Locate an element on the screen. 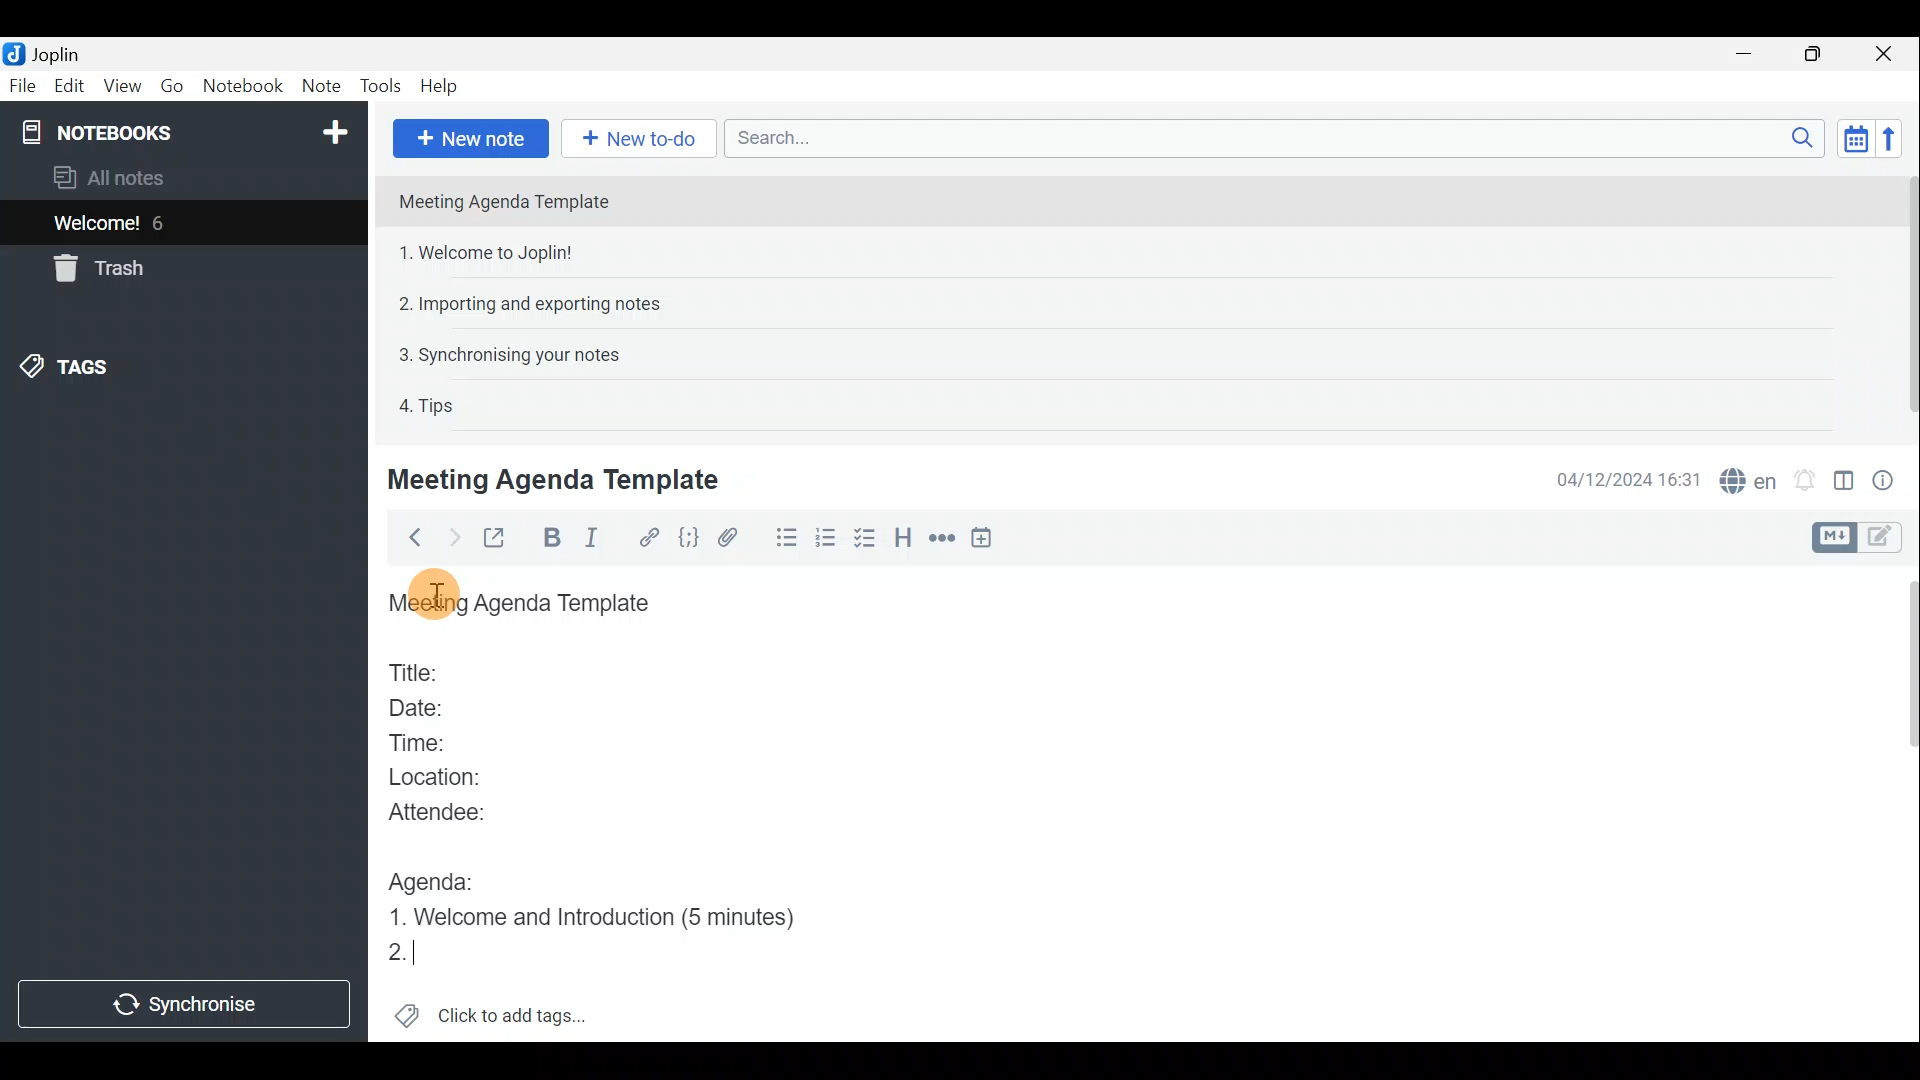 This screenshot has width=1920, height=1080. Date: is located at coordinates (433, 705).